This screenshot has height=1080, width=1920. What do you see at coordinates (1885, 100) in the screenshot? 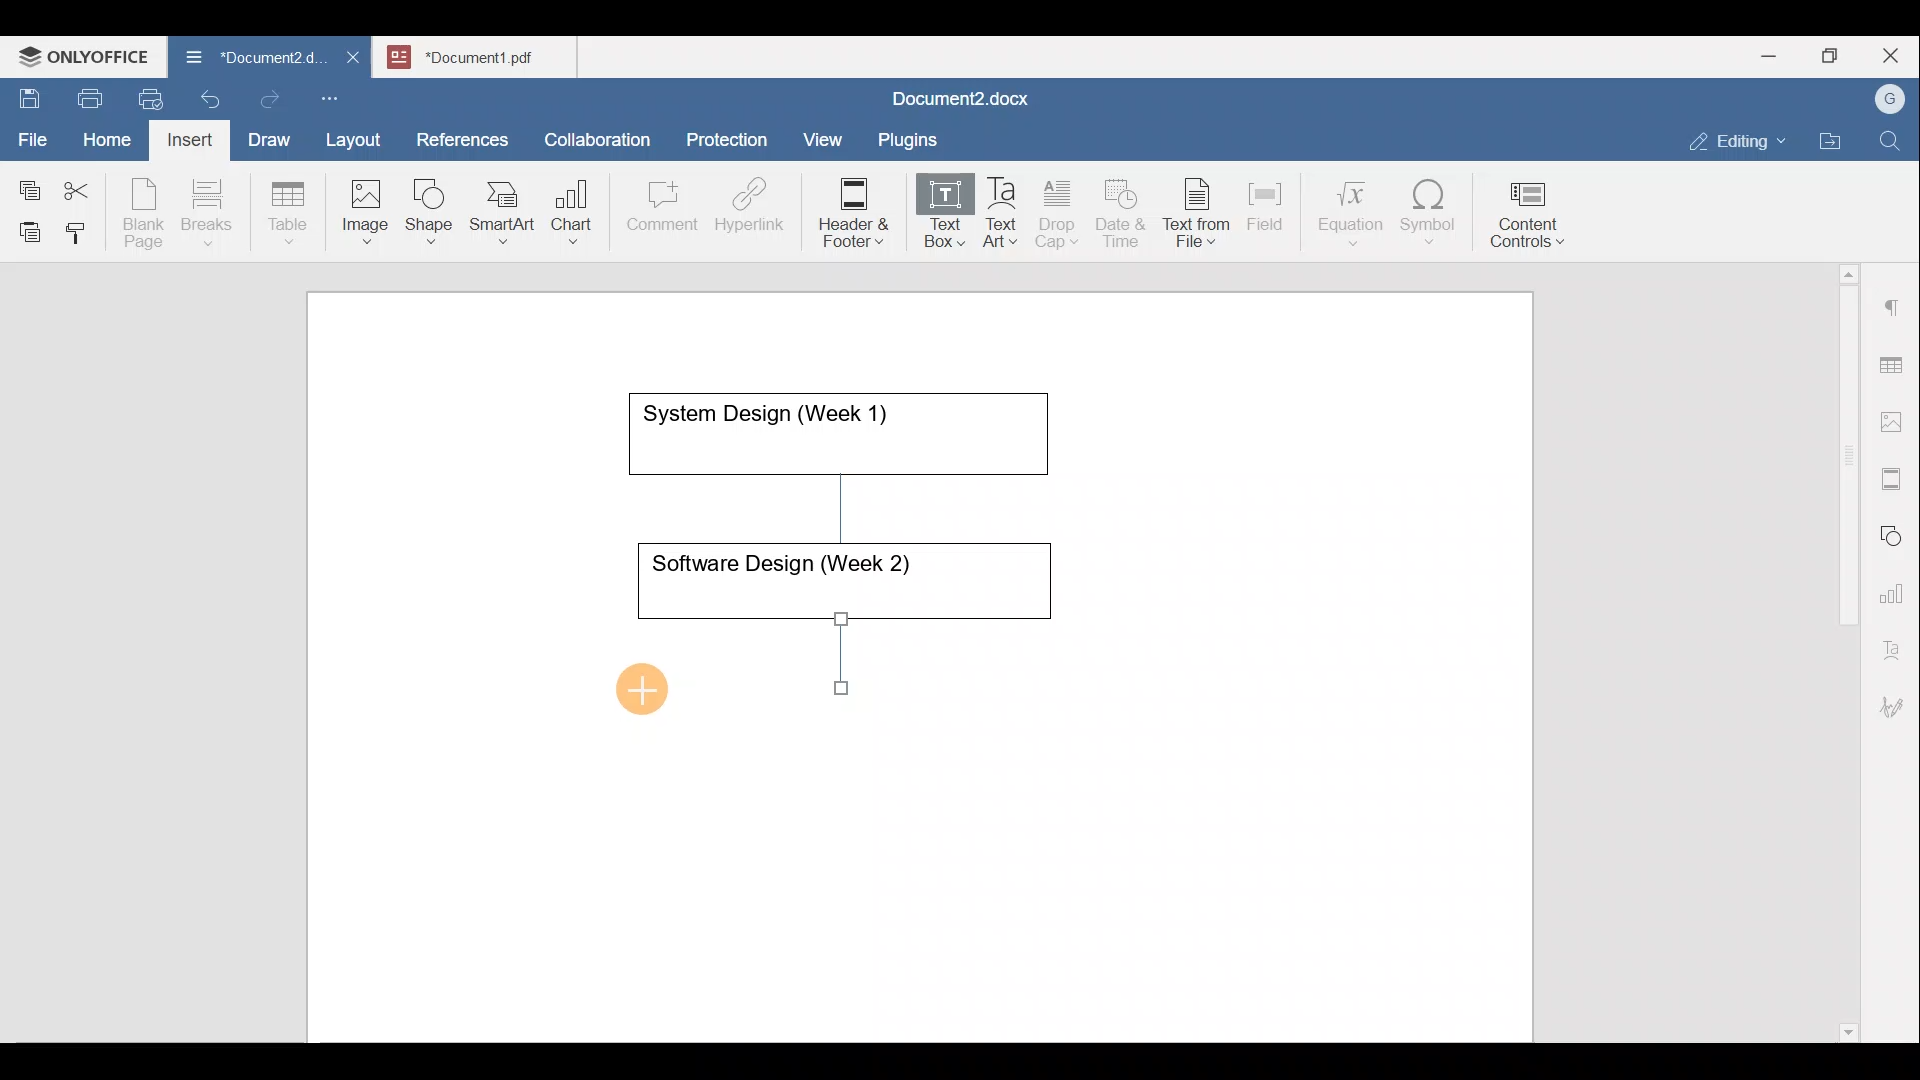
I see `Account name` at bounding box center [1885, 100].